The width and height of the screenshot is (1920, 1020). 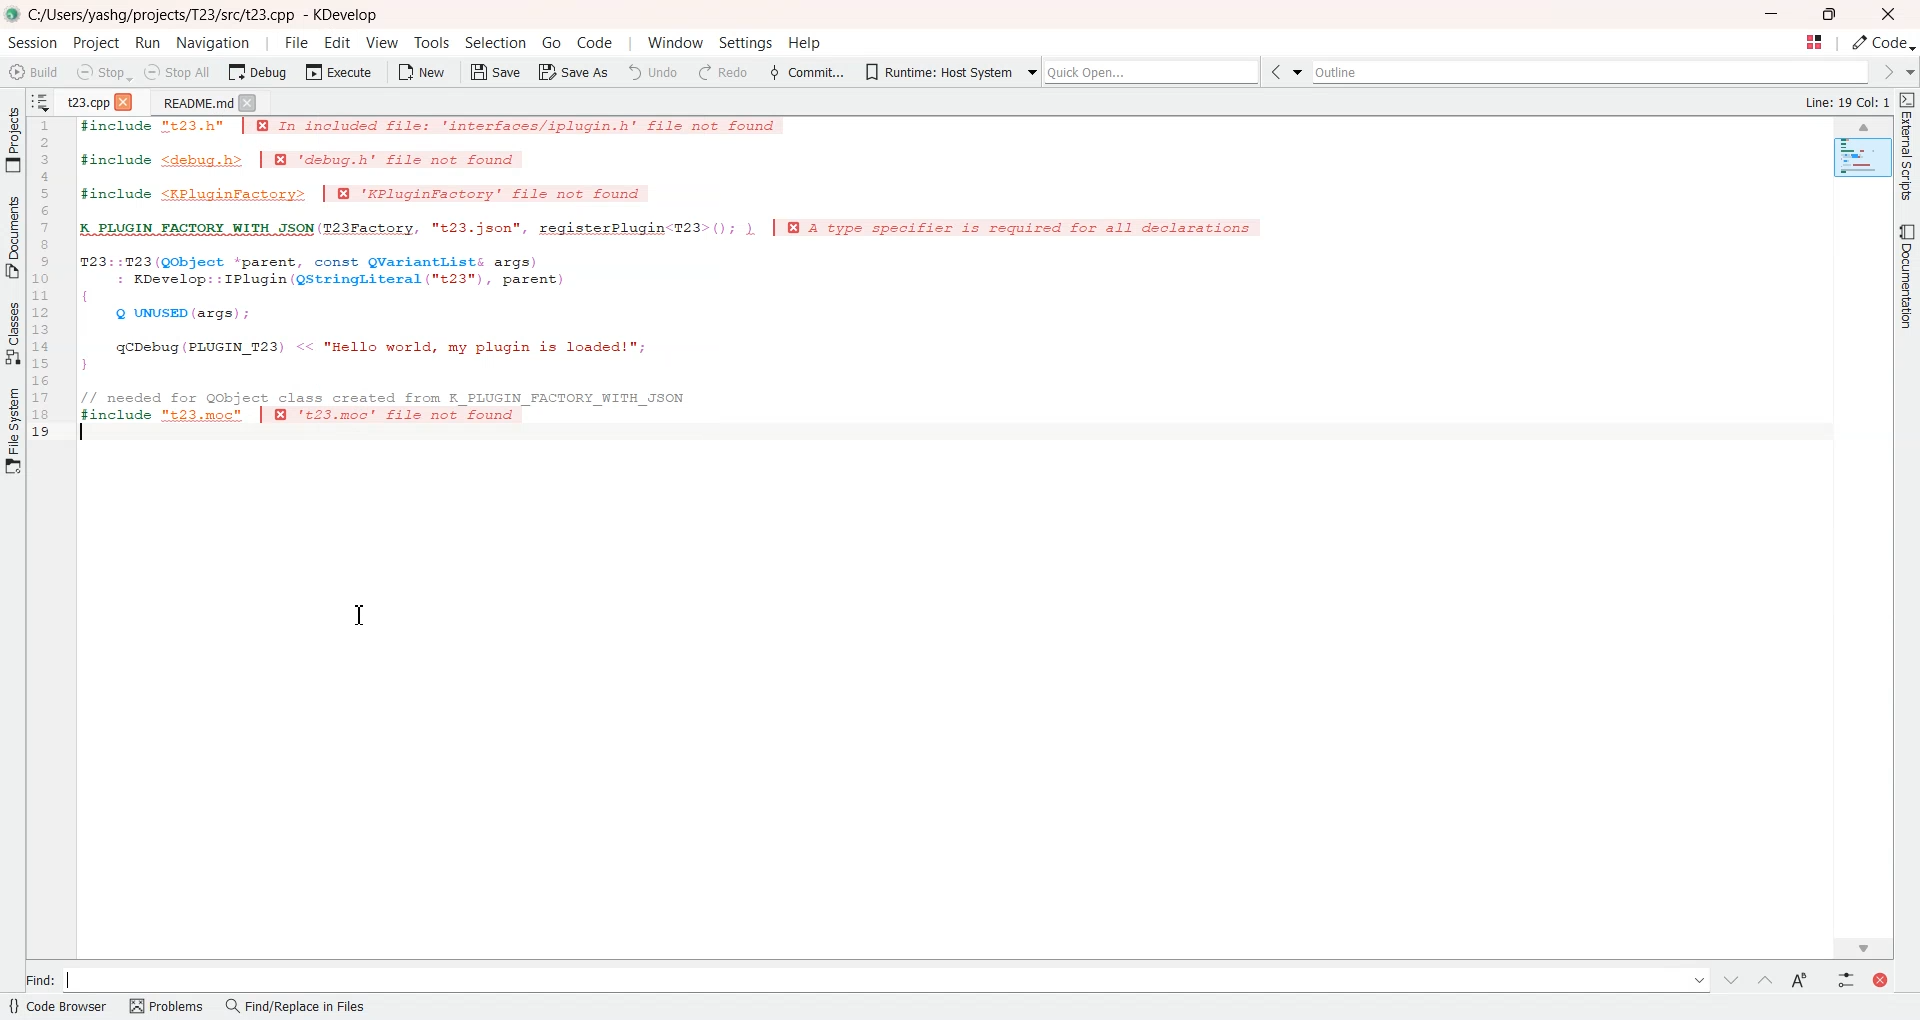 I want to click on Project, so click(x=13, y=139).